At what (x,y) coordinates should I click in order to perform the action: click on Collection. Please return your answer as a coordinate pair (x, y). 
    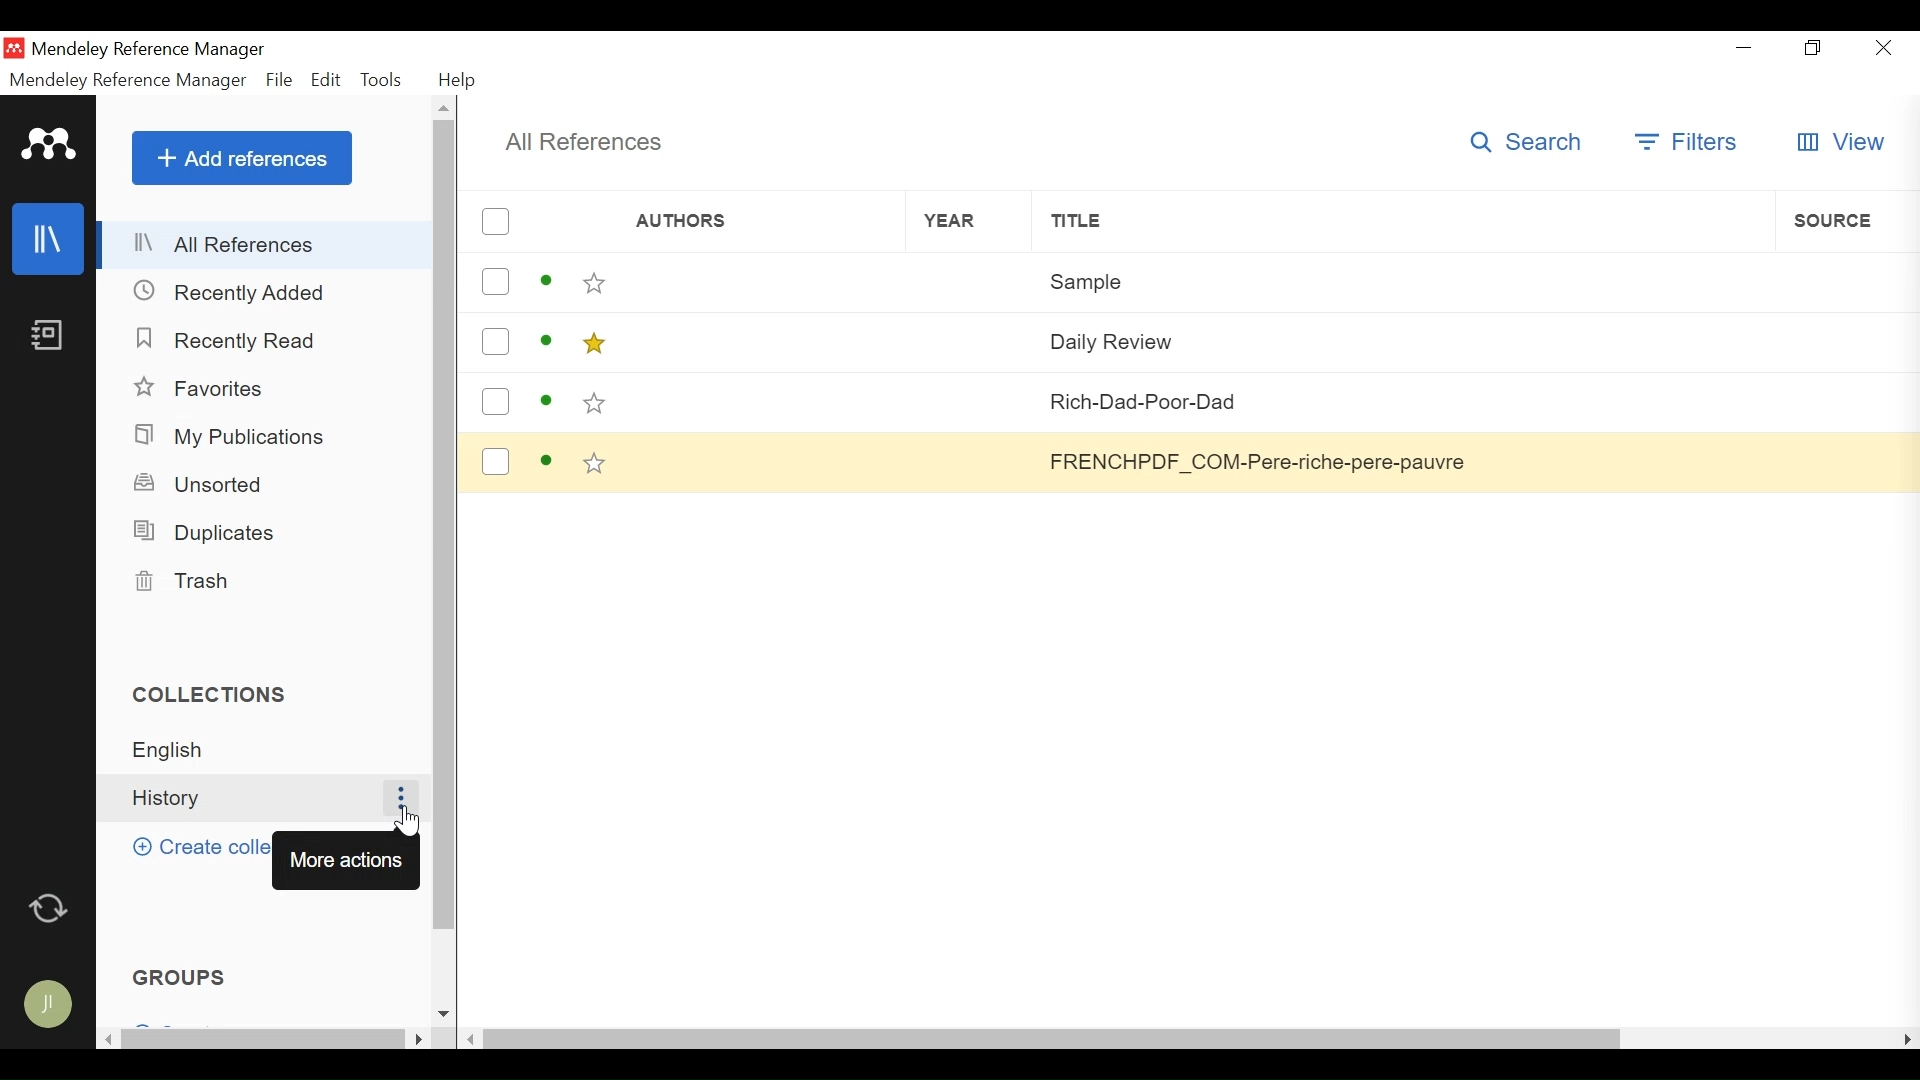
    Looking at the image, I should click on (271, 750).